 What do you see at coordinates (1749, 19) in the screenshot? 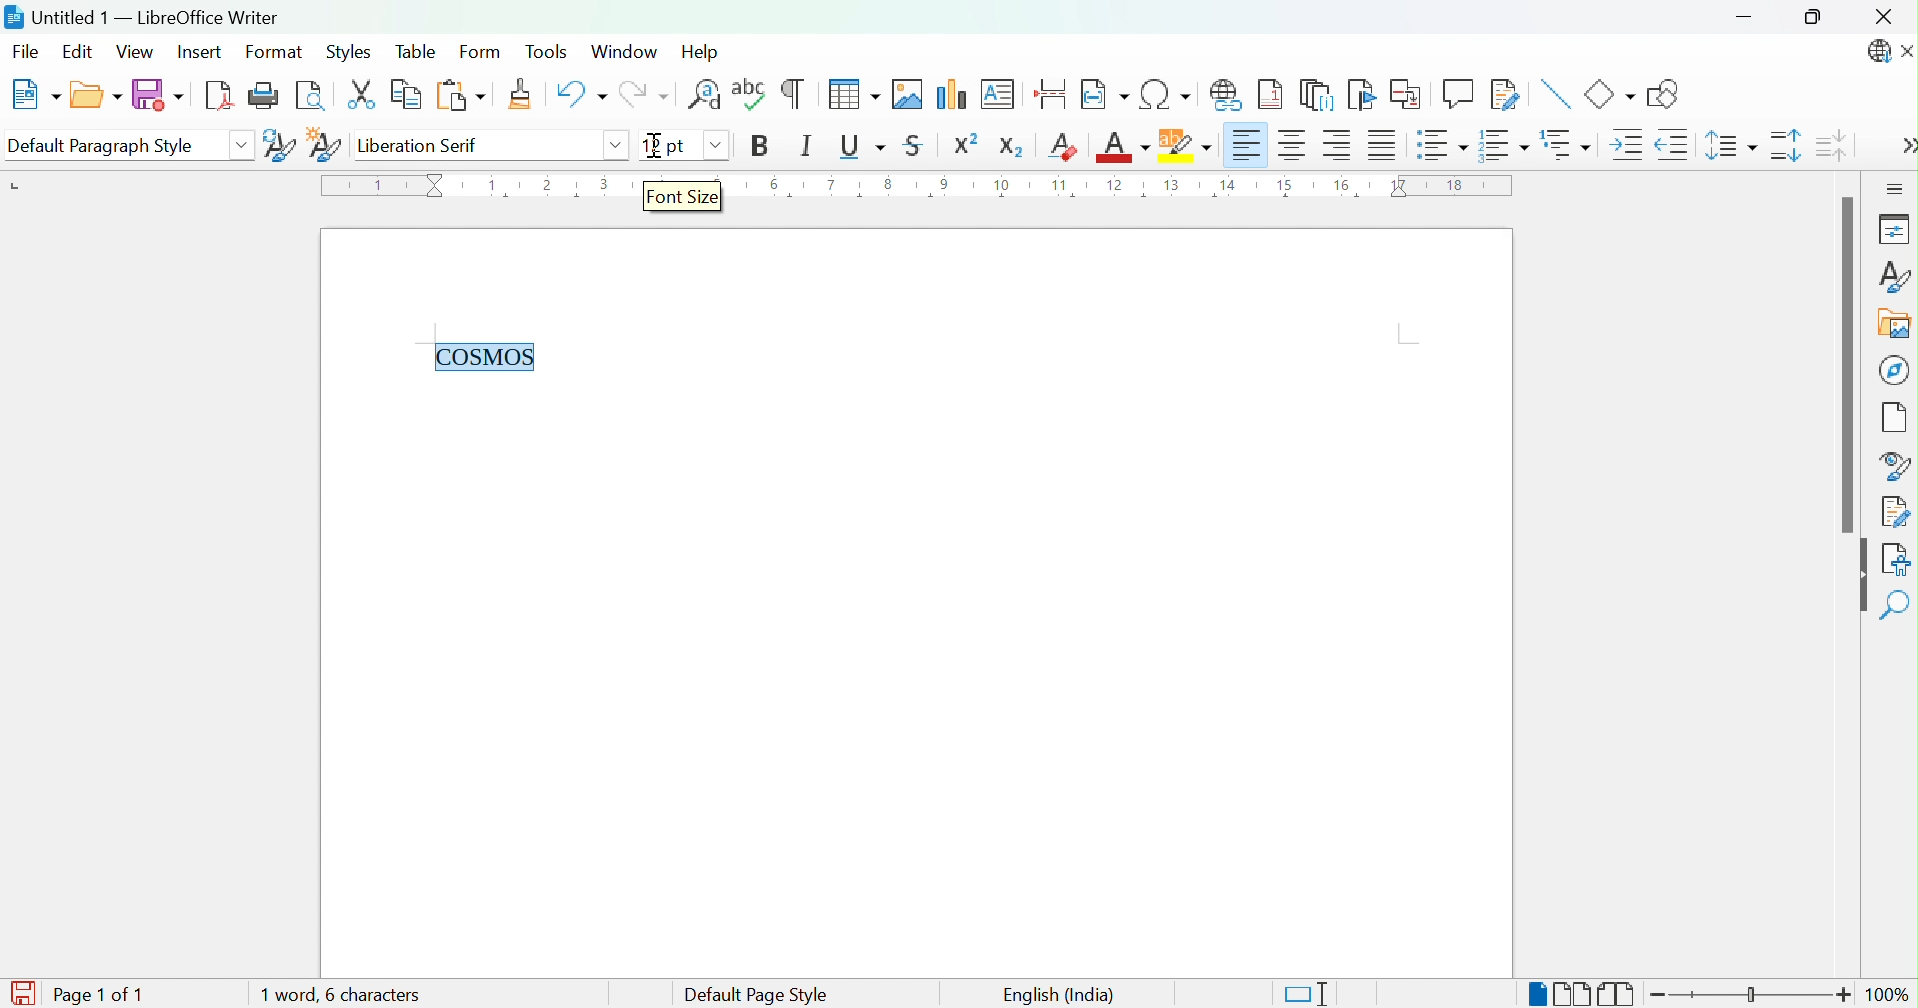
I see `Minimize` at bounding box center [1749, 19].